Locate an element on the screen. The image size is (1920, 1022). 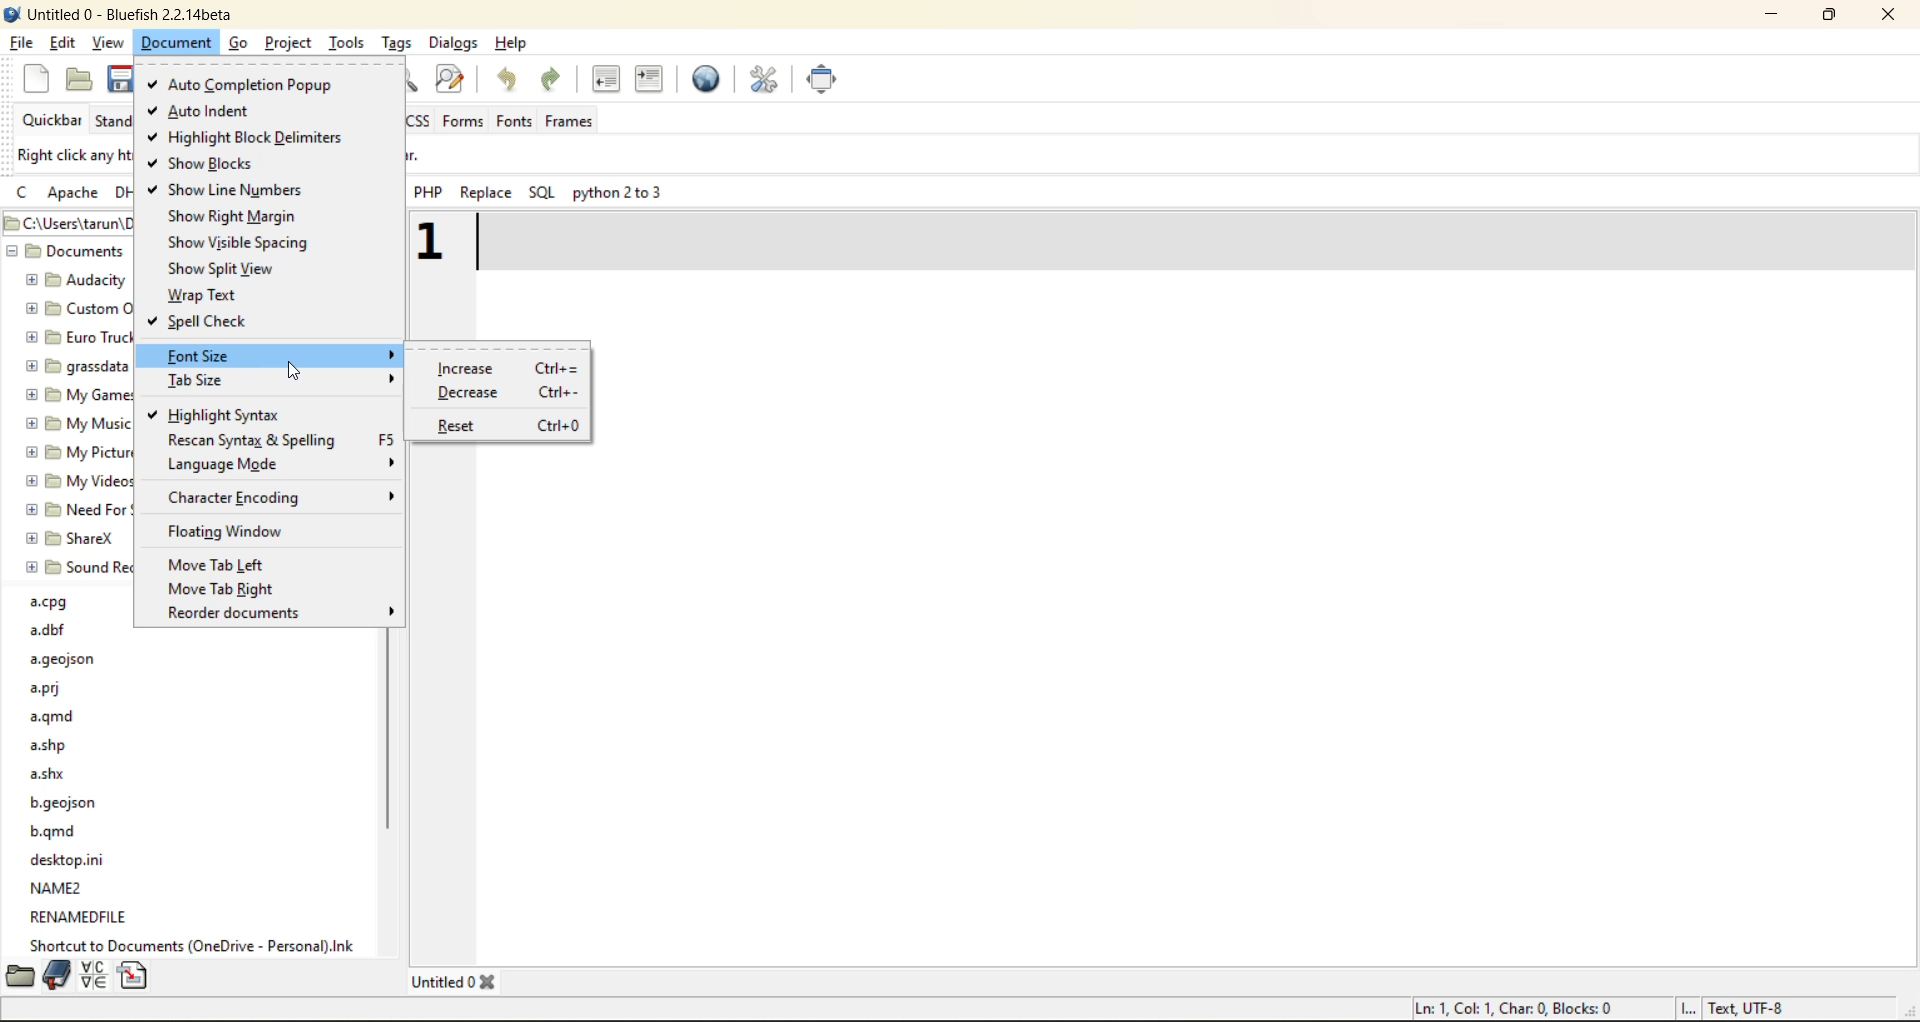
open is located at coordinates (79, 77).